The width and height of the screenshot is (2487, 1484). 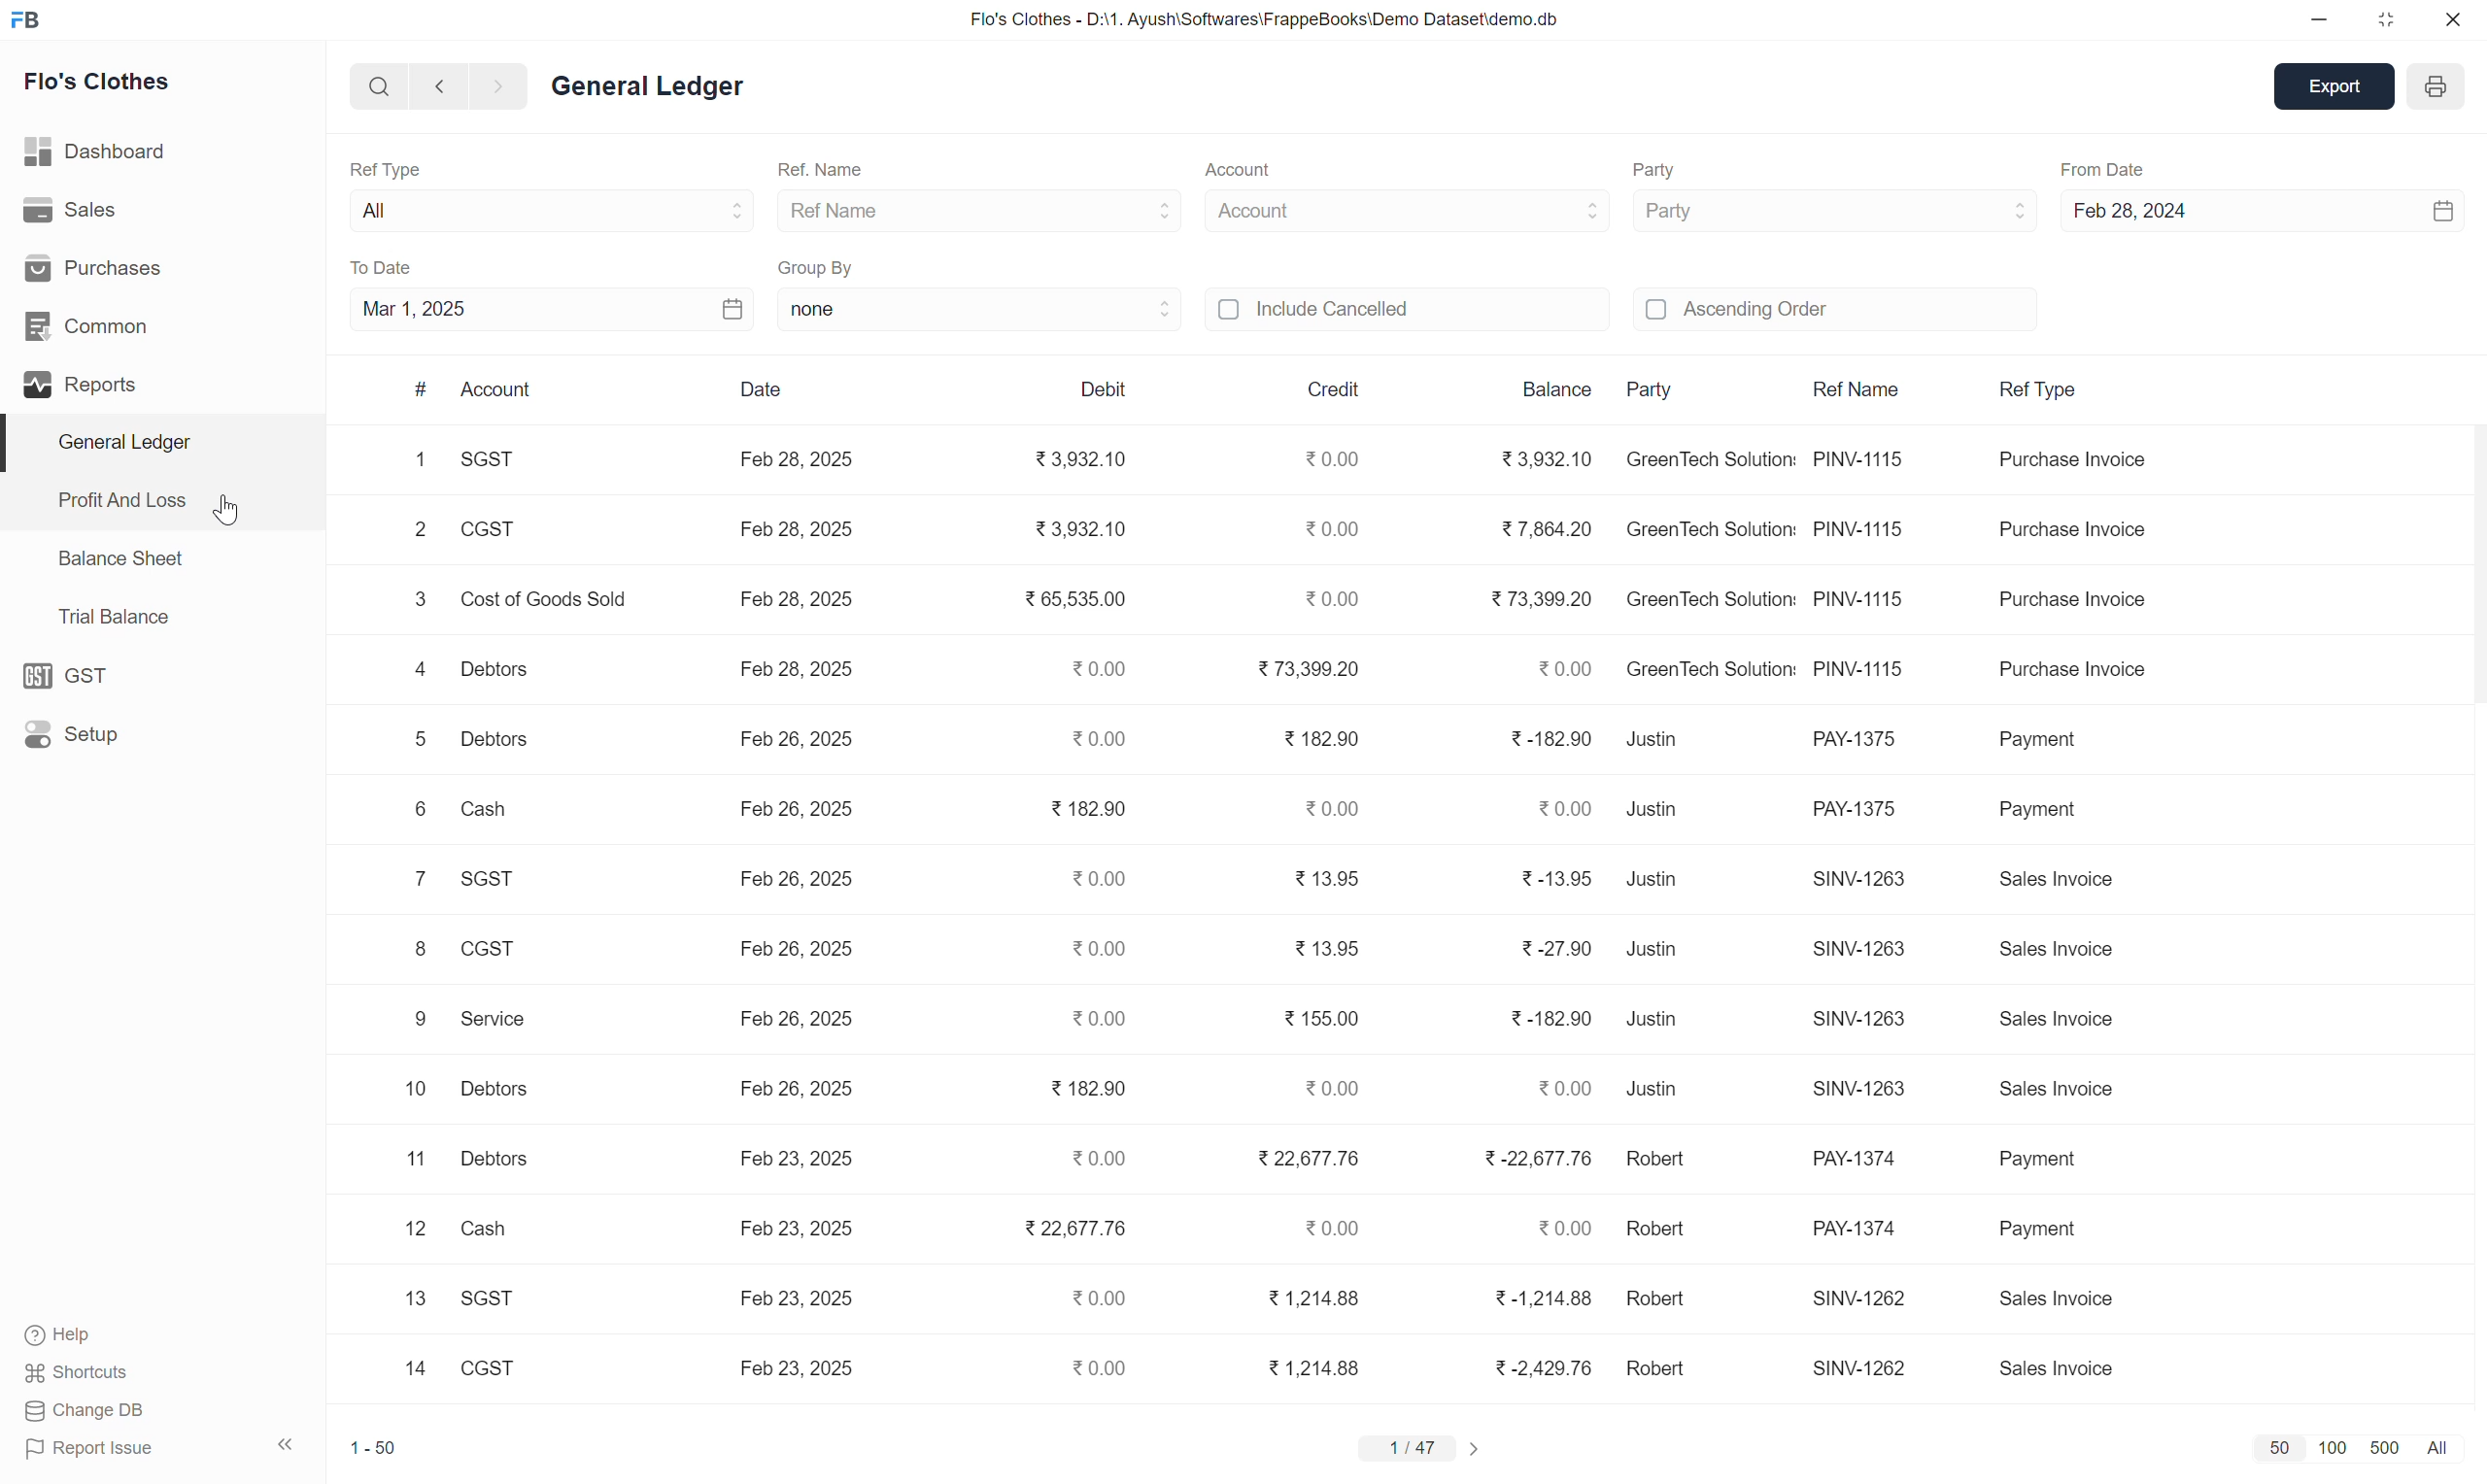 I want to click on Feb 28, 2025, so click(x=793, y=528).